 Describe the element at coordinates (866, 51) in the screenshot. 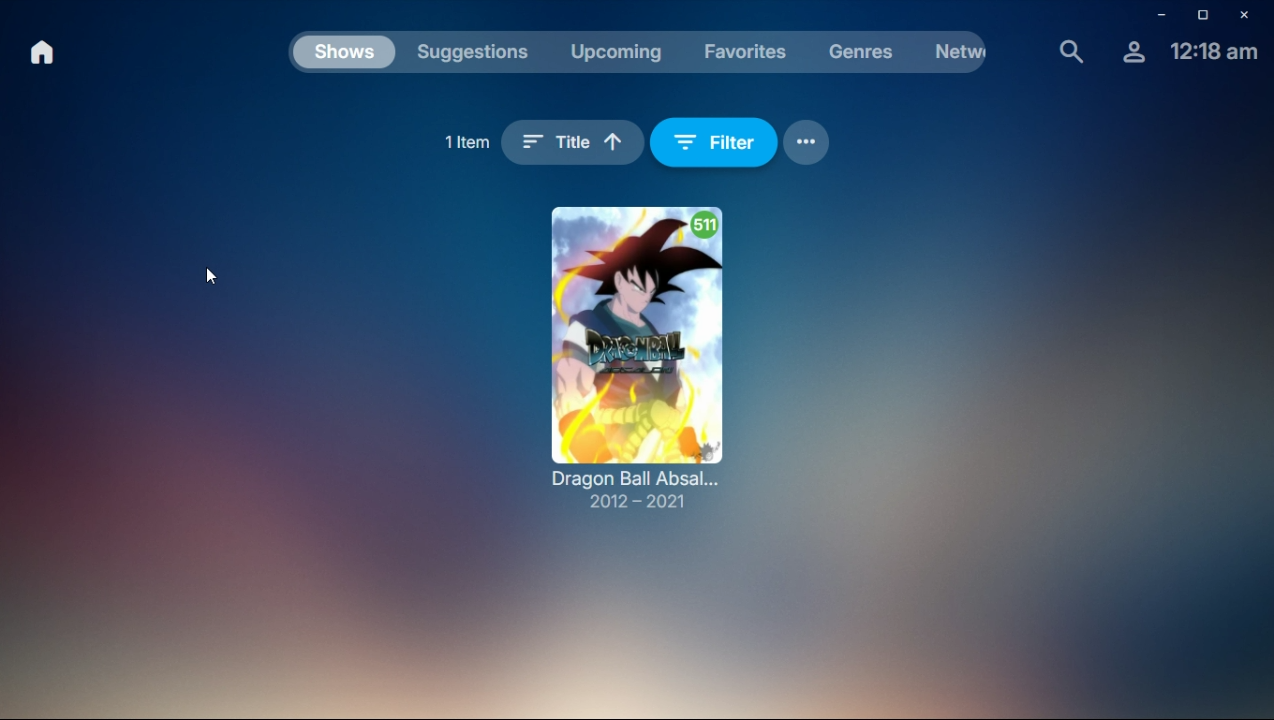

I see `genres` at that location.